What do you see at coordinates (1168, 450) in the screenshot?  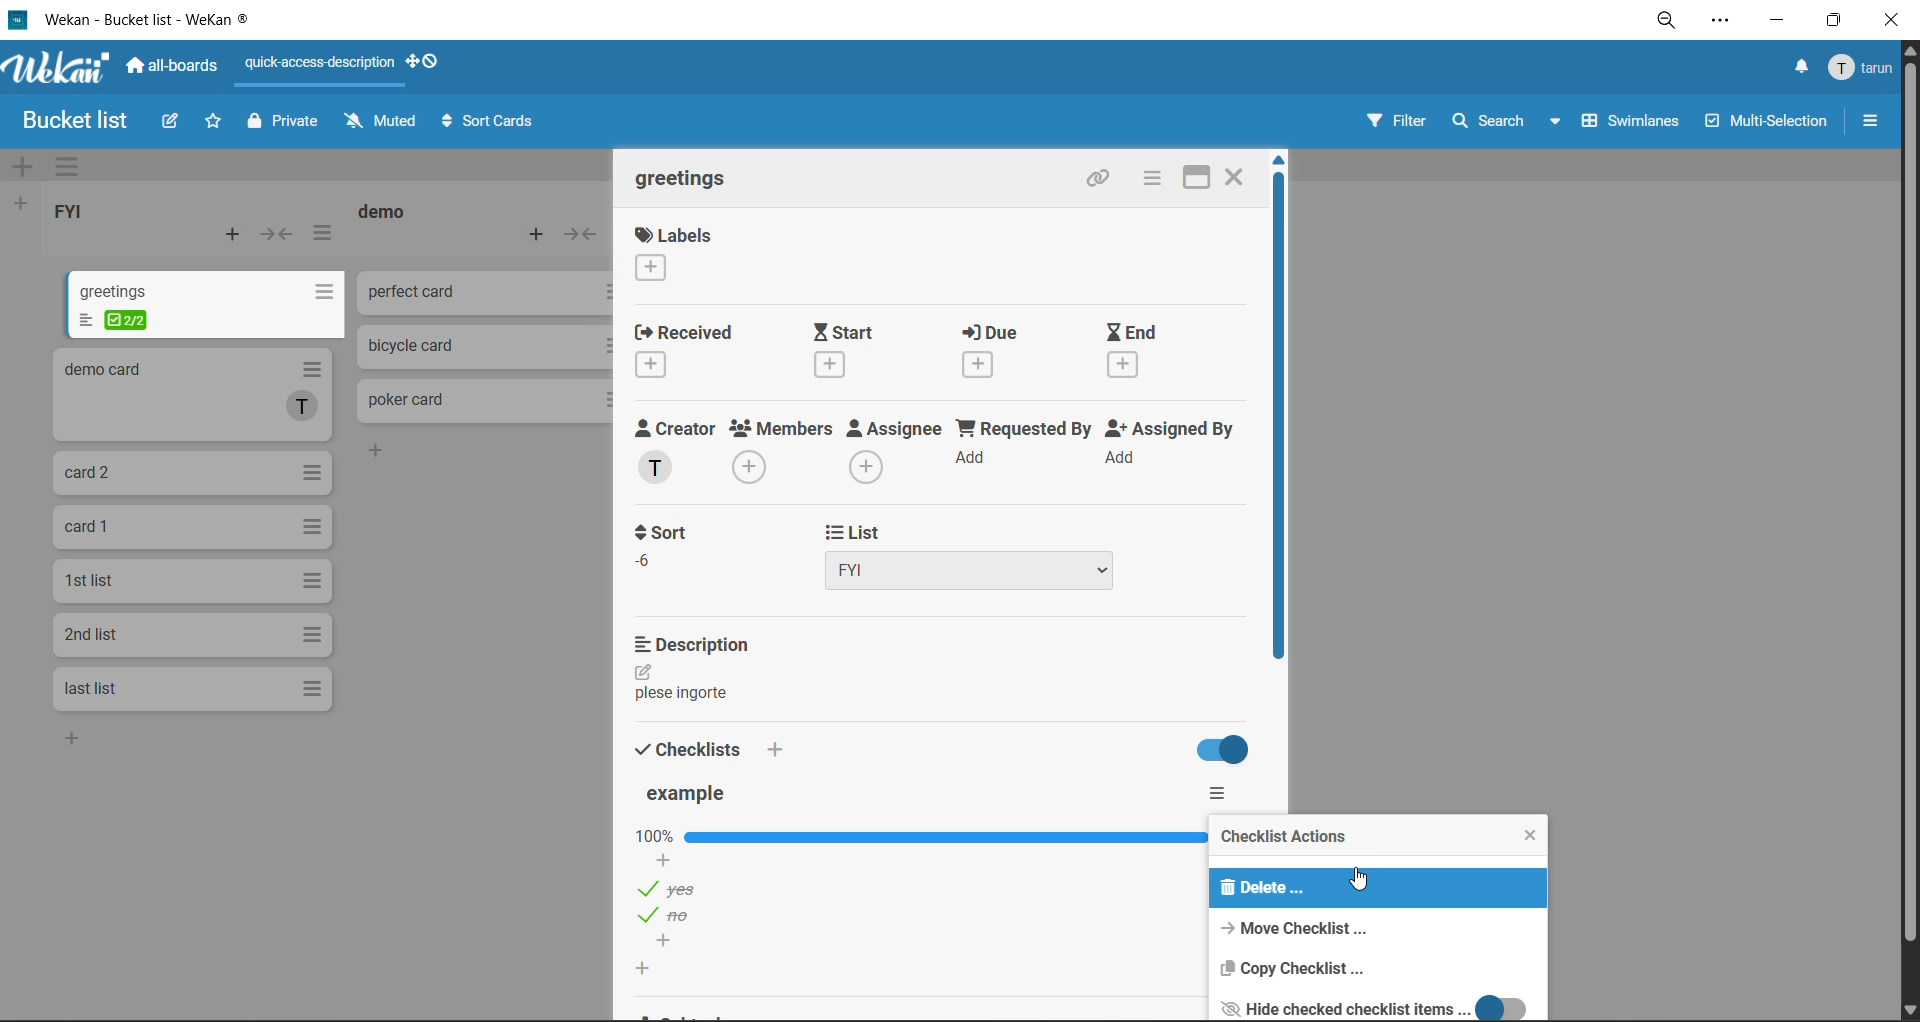 I see `assigned by` at bounding box center [1168, 450].